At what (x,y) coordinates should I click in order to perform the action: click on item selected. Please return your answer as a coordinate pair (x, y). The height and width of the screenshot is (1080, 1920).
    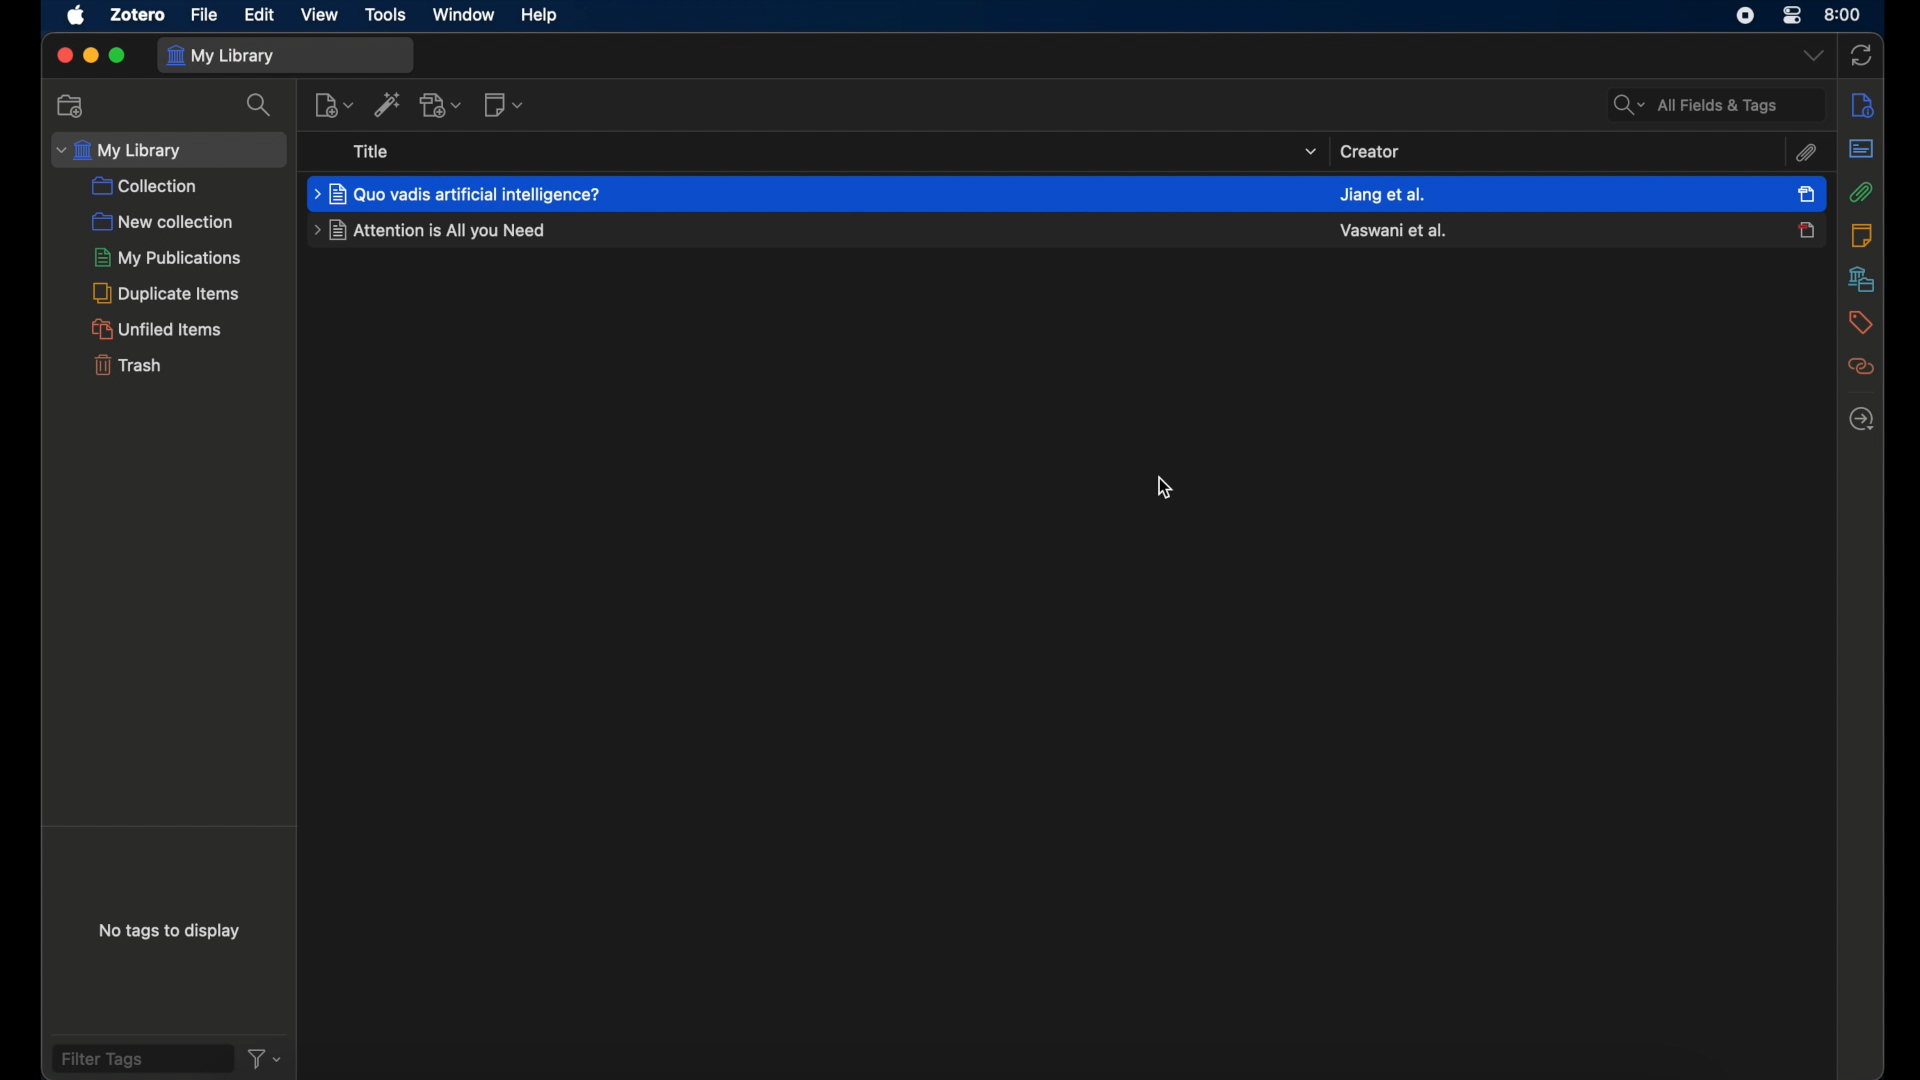
    Looking at the image, I should click on (1807, 193).